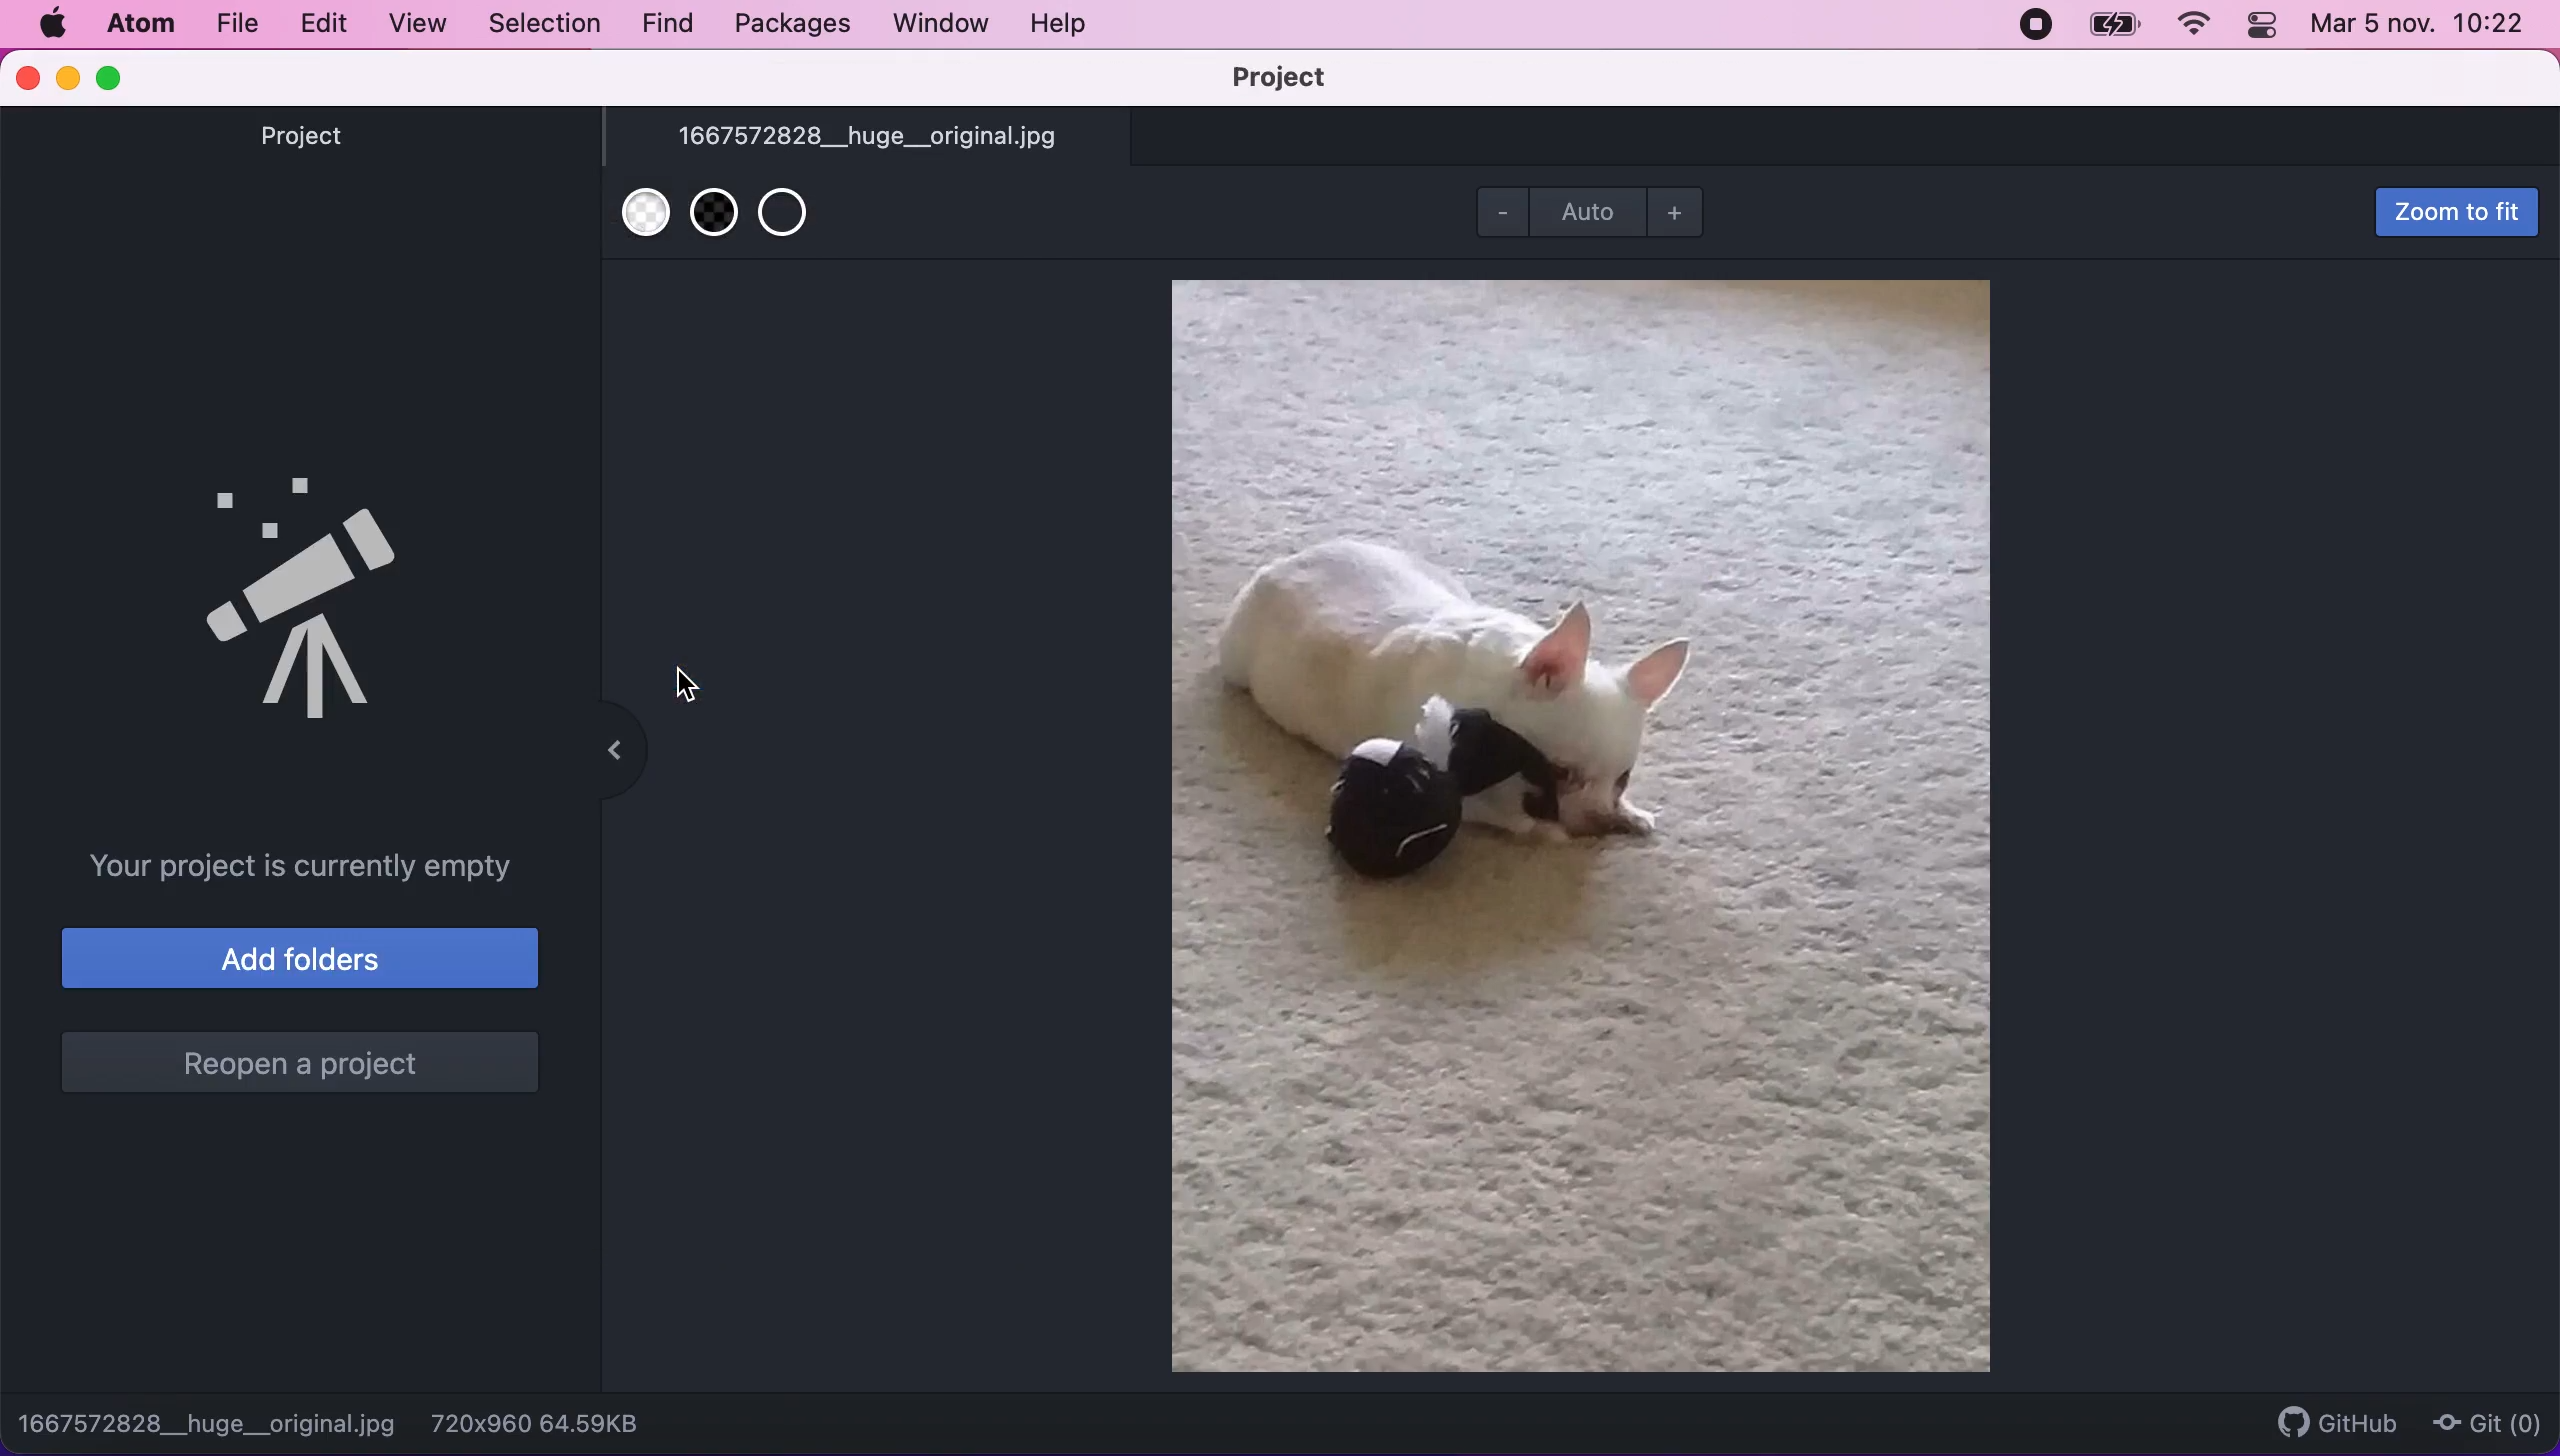 The image size is (2560, 1456). What do you see at coordinates (686, 682) in the screenshot?
I see `cursor` at bounding box center [686, 682].